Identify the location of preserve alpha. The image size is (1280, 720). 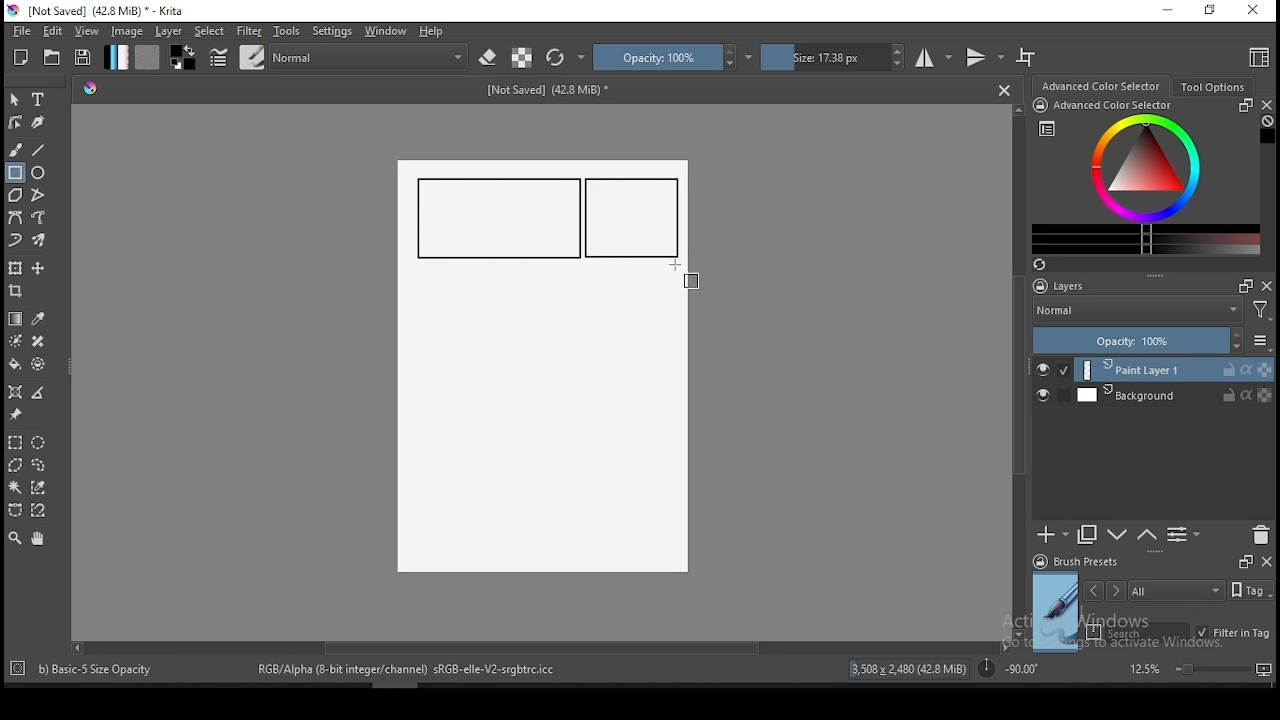
(522, 59).